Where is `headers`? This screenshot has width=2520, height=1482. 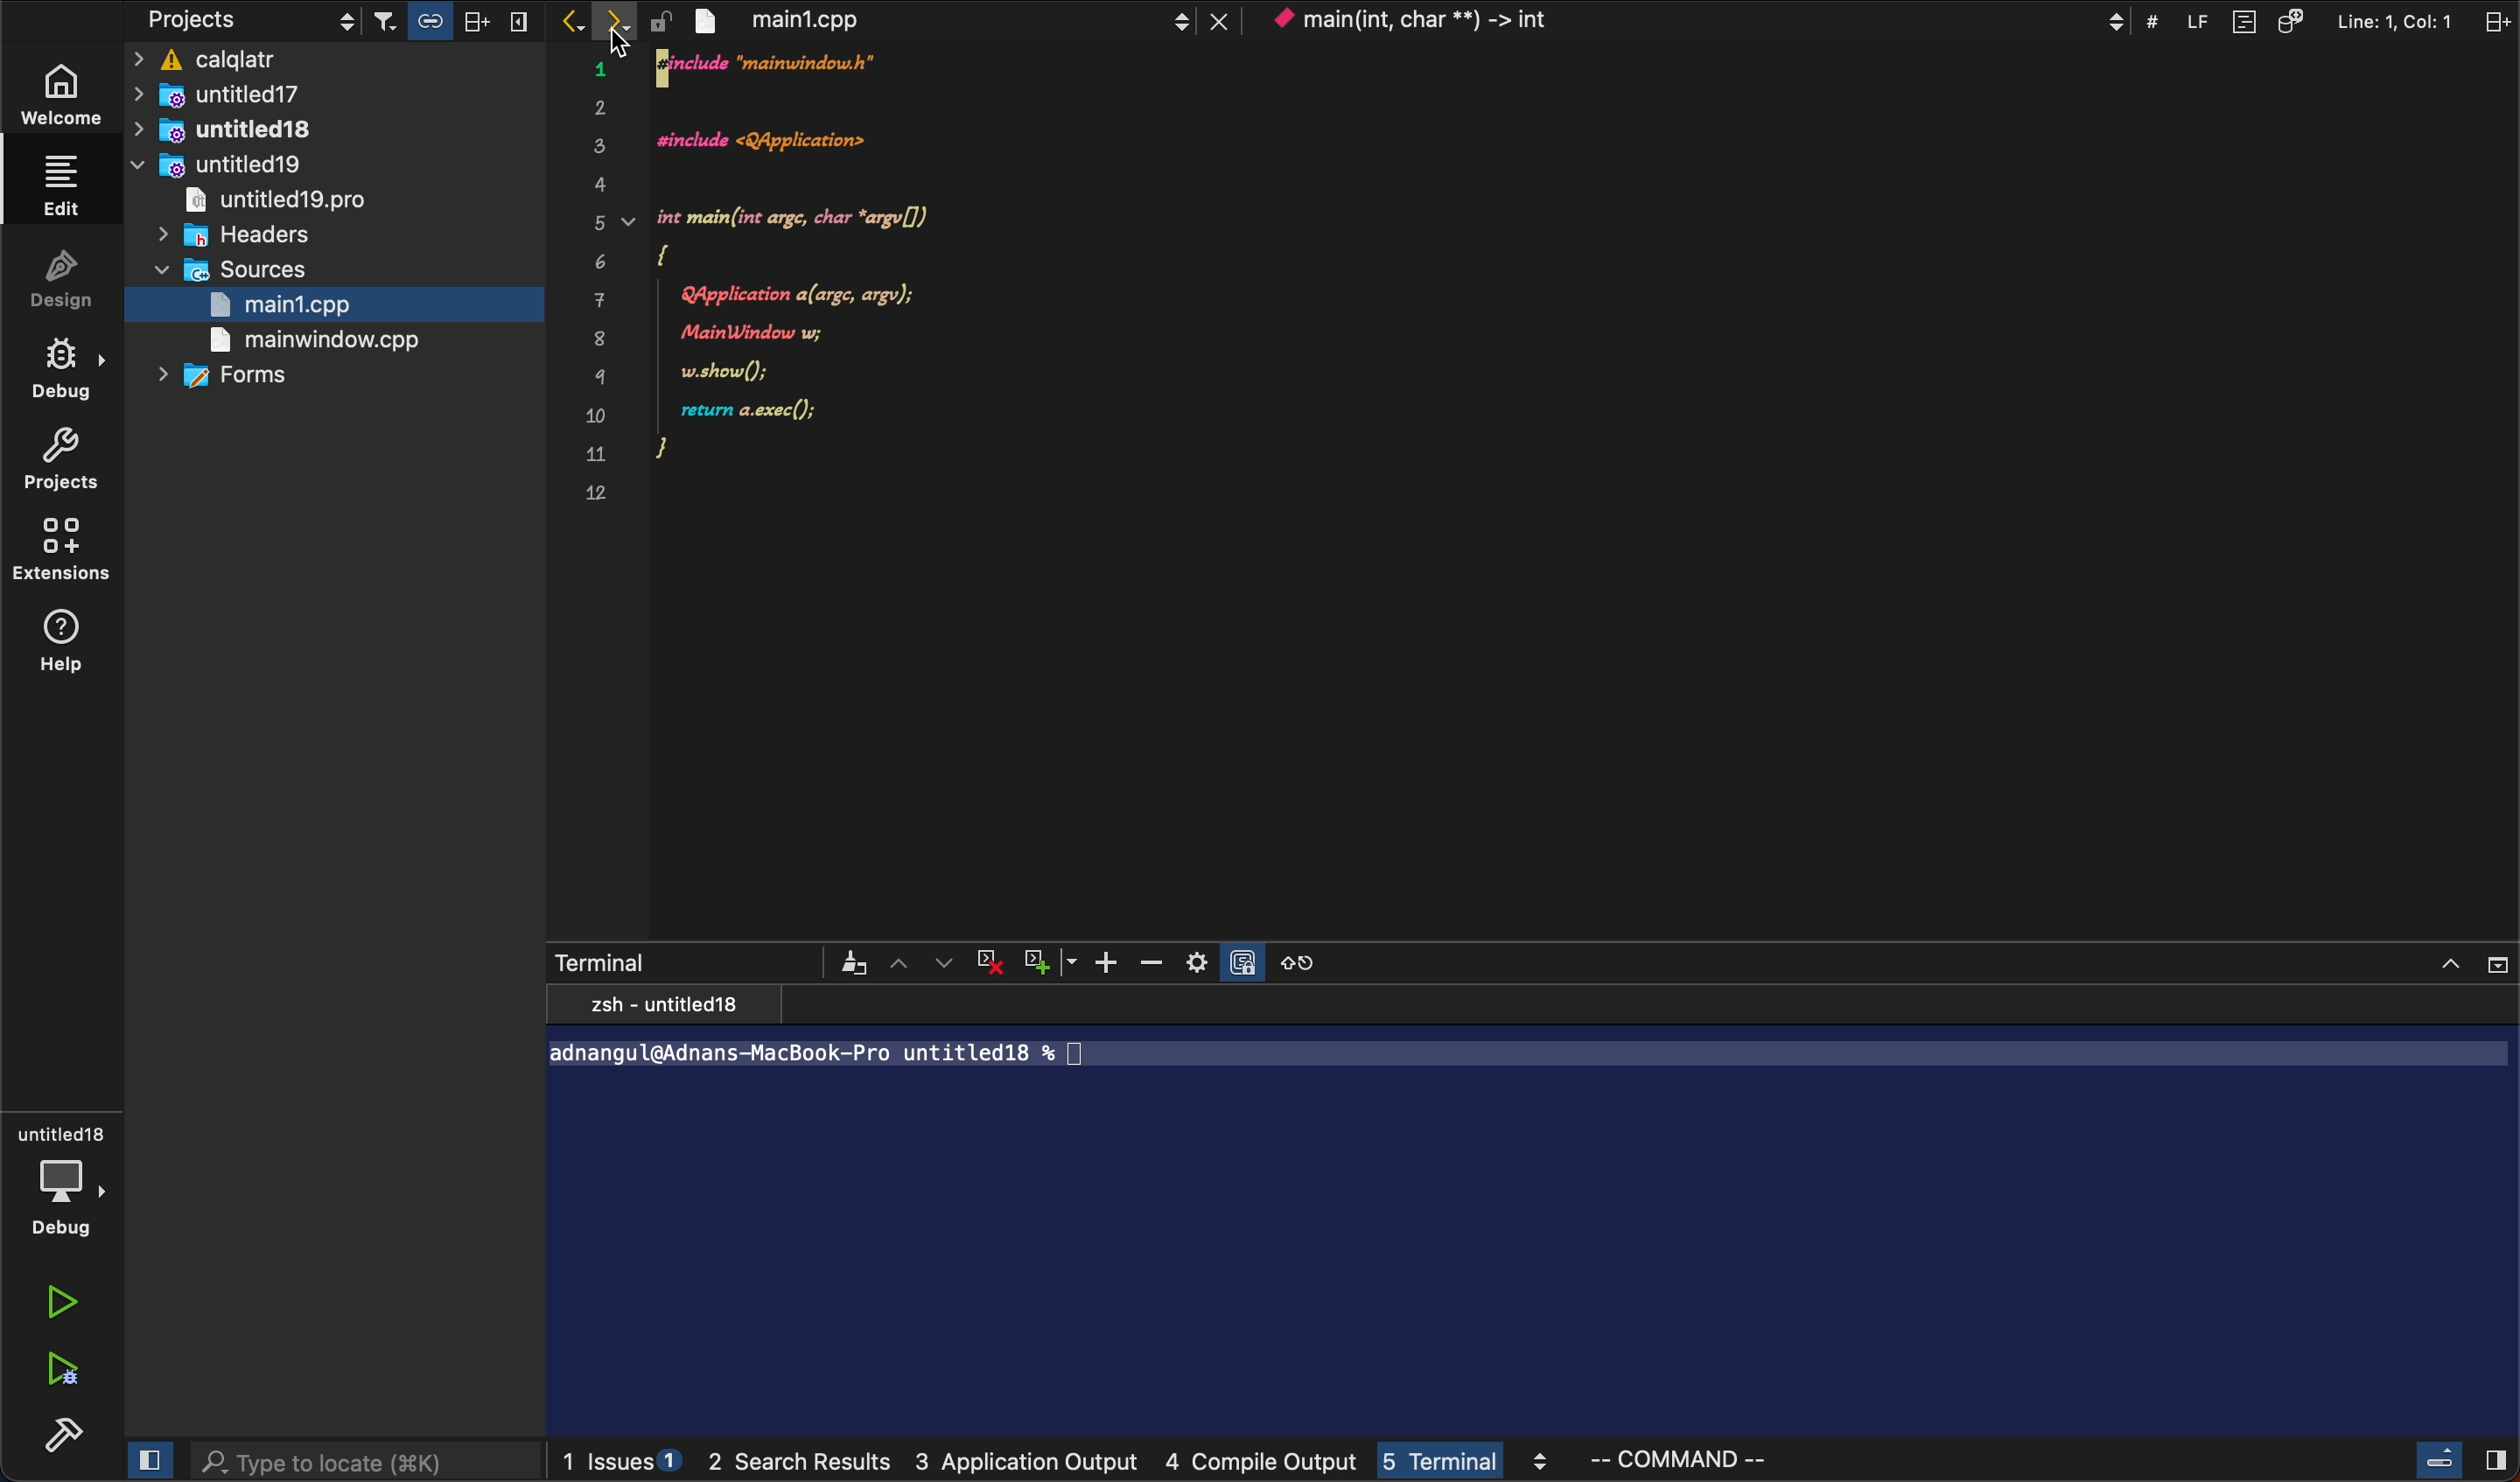
headers is located at coordinates (243, 236).